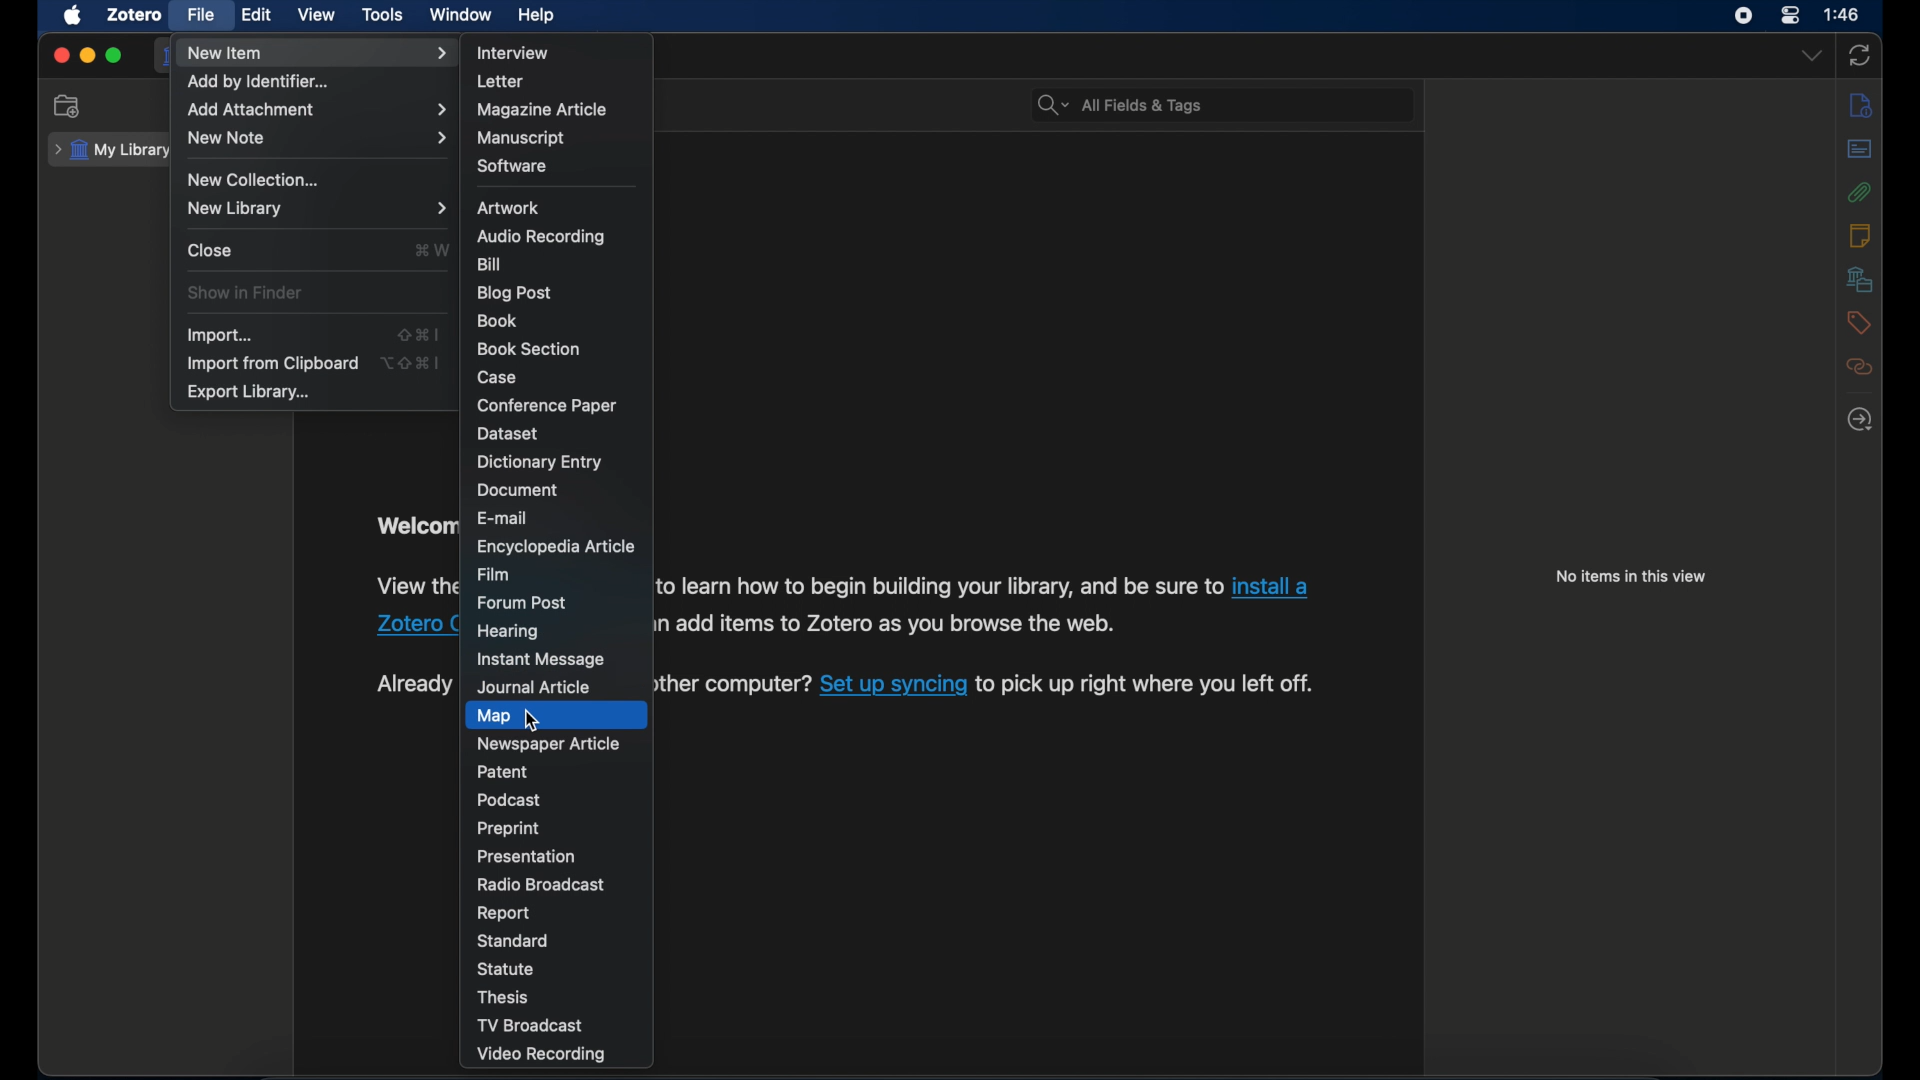  Describe the element at coordinates (316, 137) in the screenshot. I see `new note` at that location.